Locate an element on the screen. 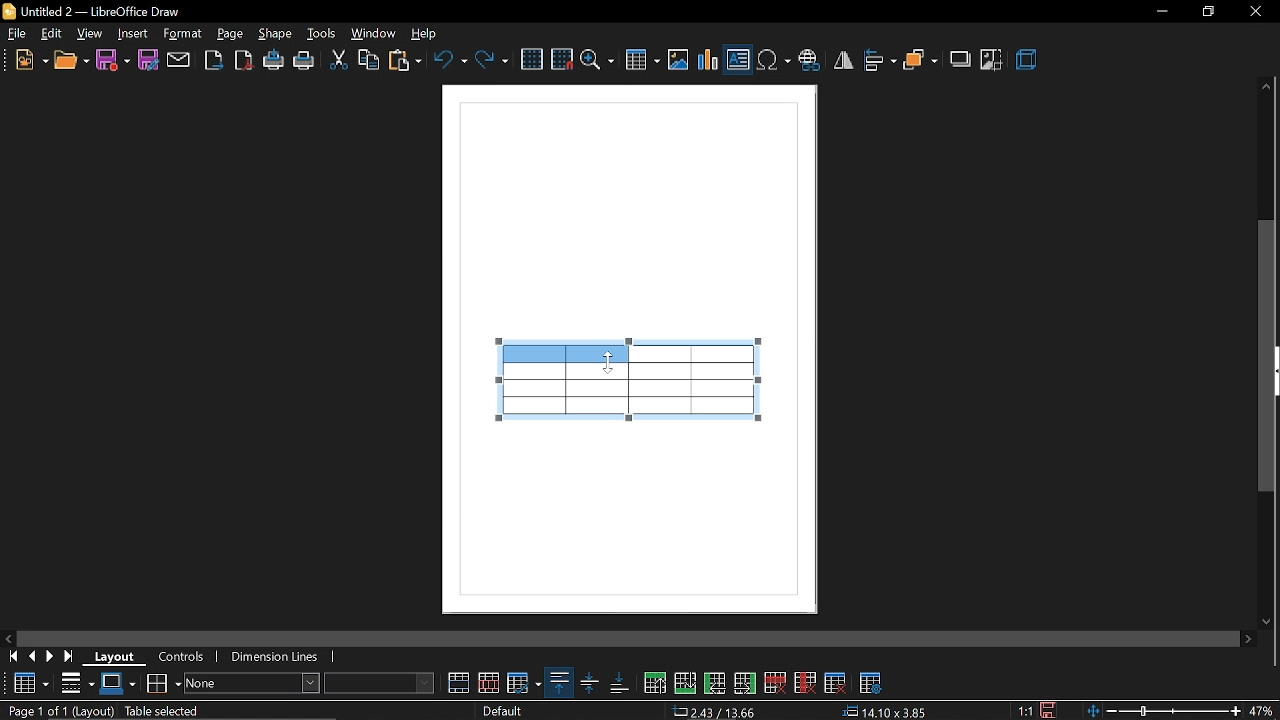 The width and height of the screenshot is (1280, 720). dimension lines is located at coordinates (279, 659).